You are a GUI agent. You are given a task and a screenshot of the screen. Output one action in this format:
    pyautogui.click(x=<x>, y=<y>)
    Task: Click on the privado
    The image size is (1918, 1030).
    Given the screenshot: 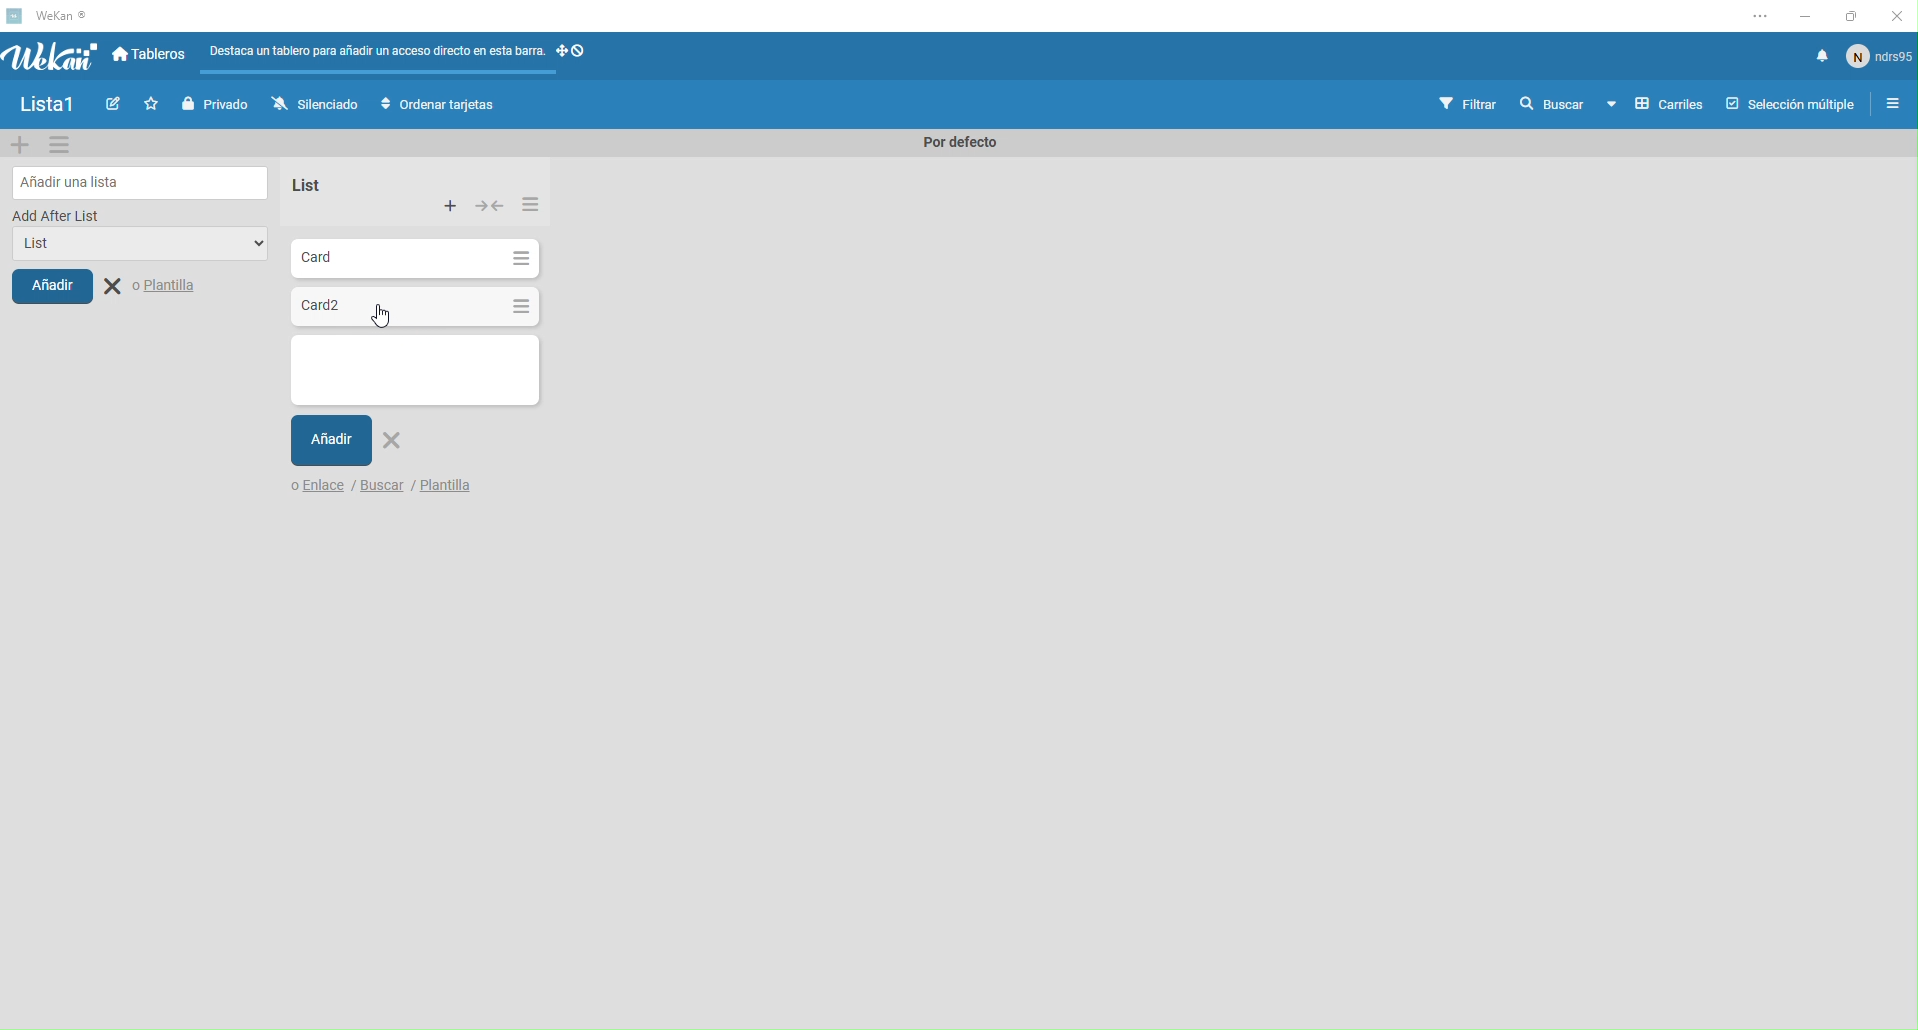 What is the action you would take?
    pyautogui.click(x=213, y=104)
    